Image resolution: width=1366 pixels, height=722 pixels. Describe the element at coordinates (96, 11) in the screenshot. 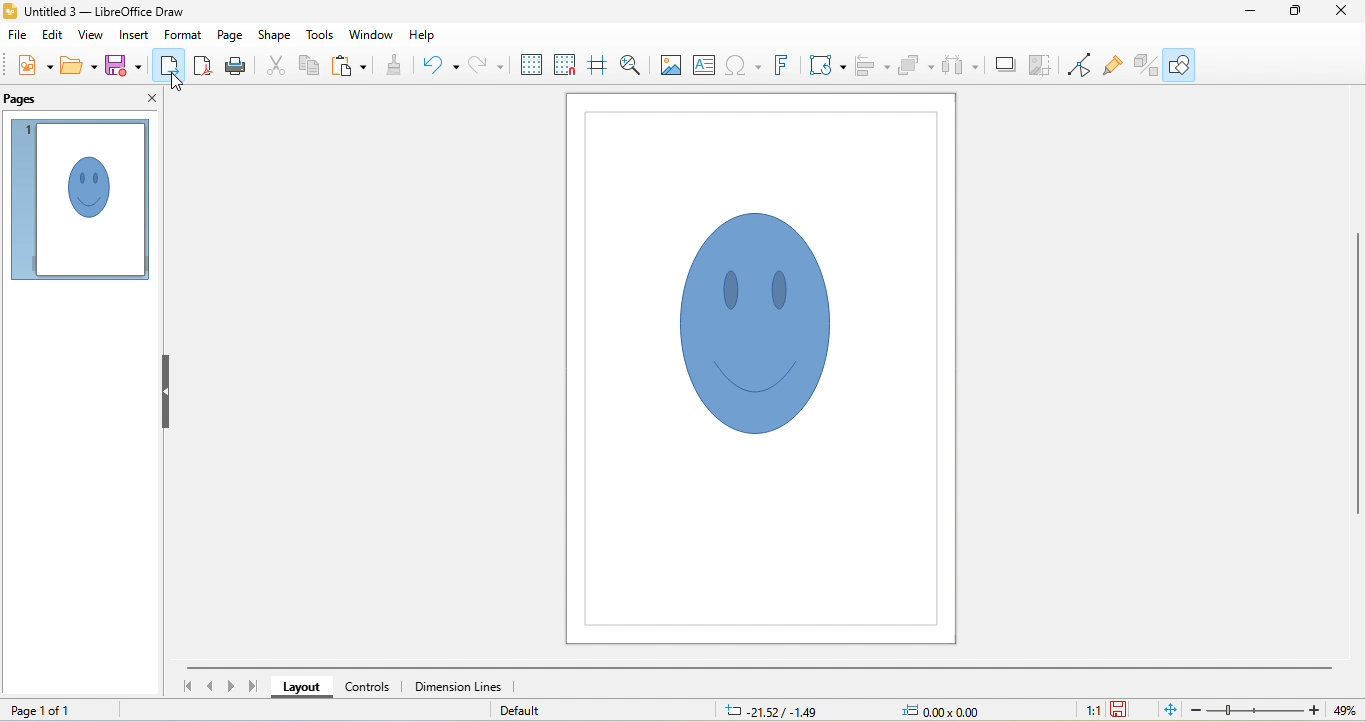

I see `title` at that location.